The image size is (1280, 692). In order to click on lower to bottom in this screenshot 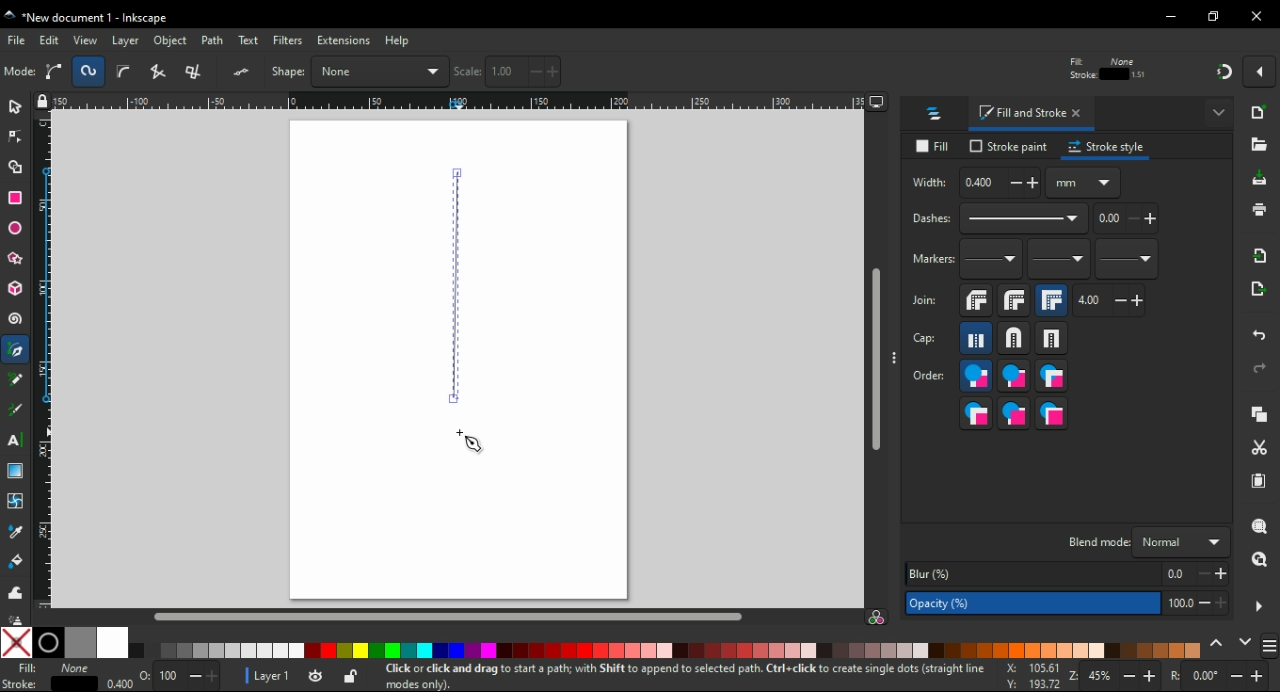, I will do `click(430, 72)`.